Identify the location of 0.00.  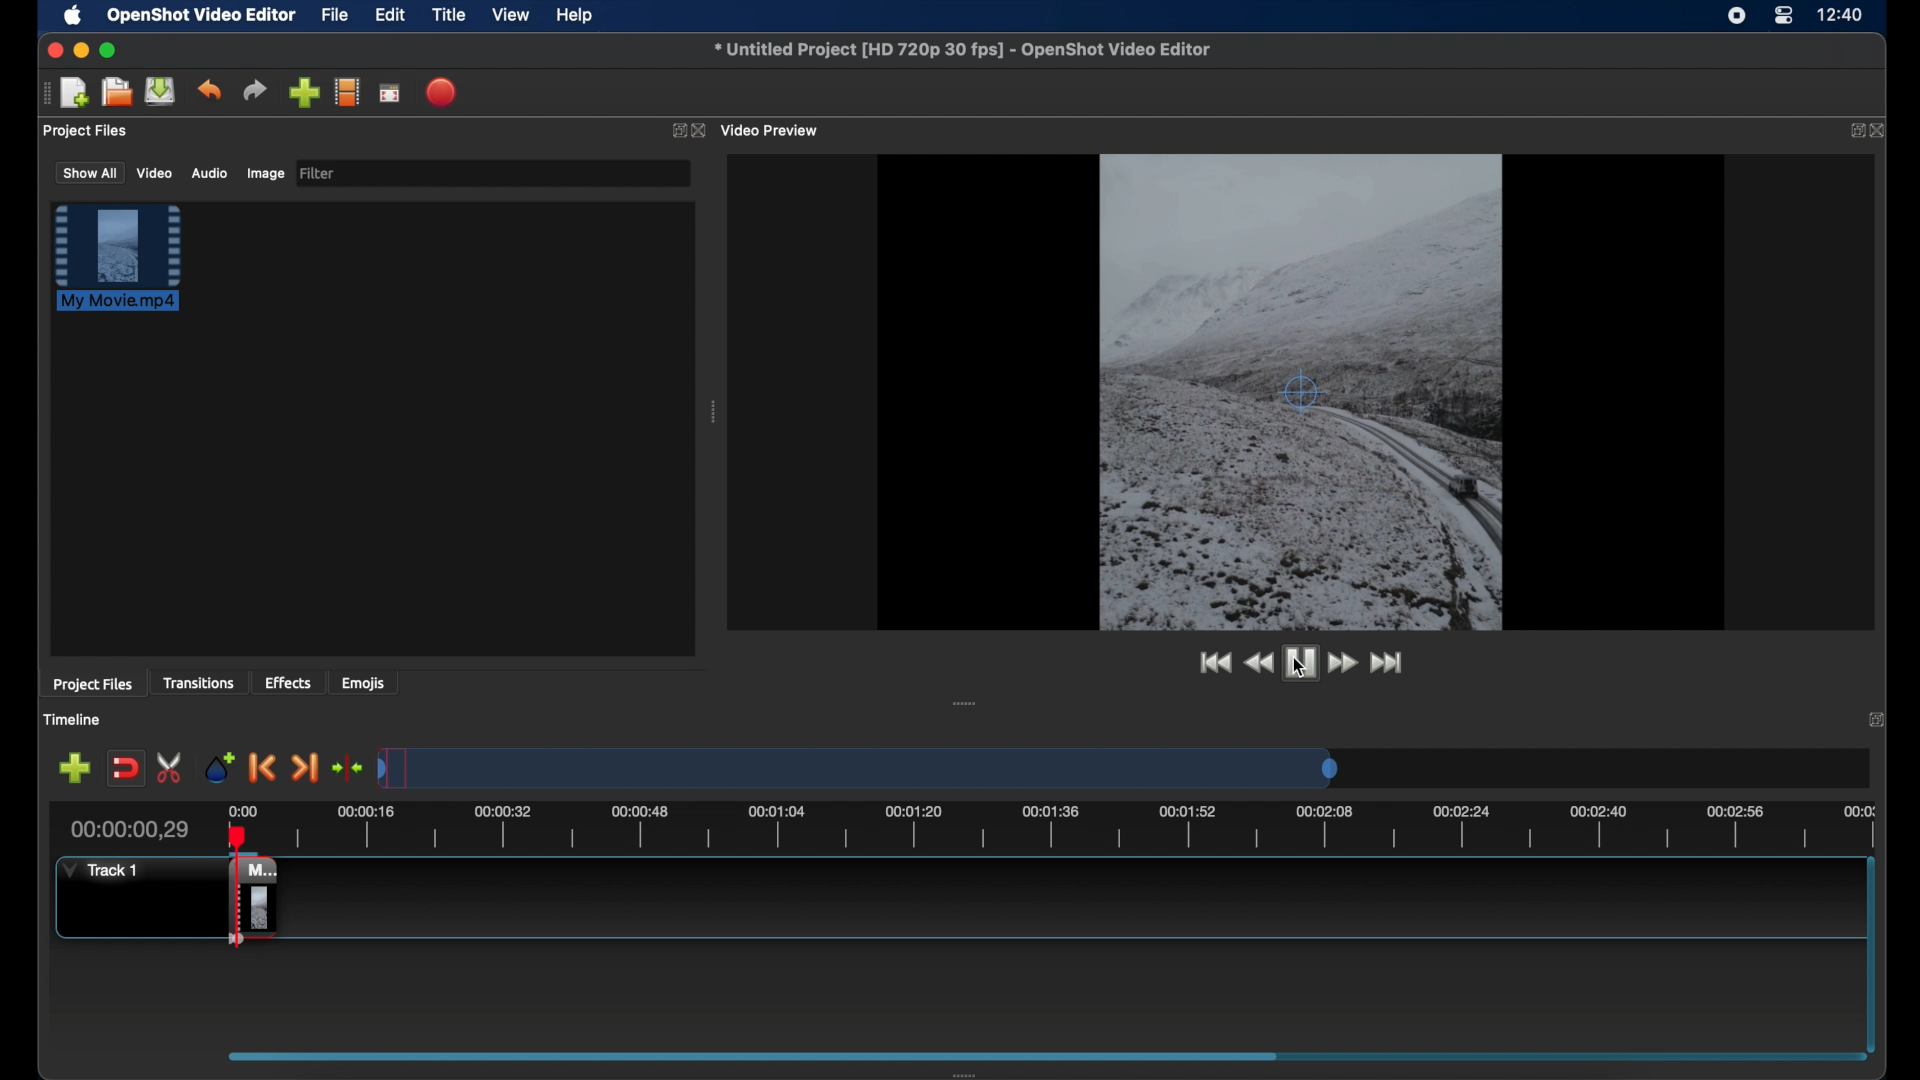
(240, 808).